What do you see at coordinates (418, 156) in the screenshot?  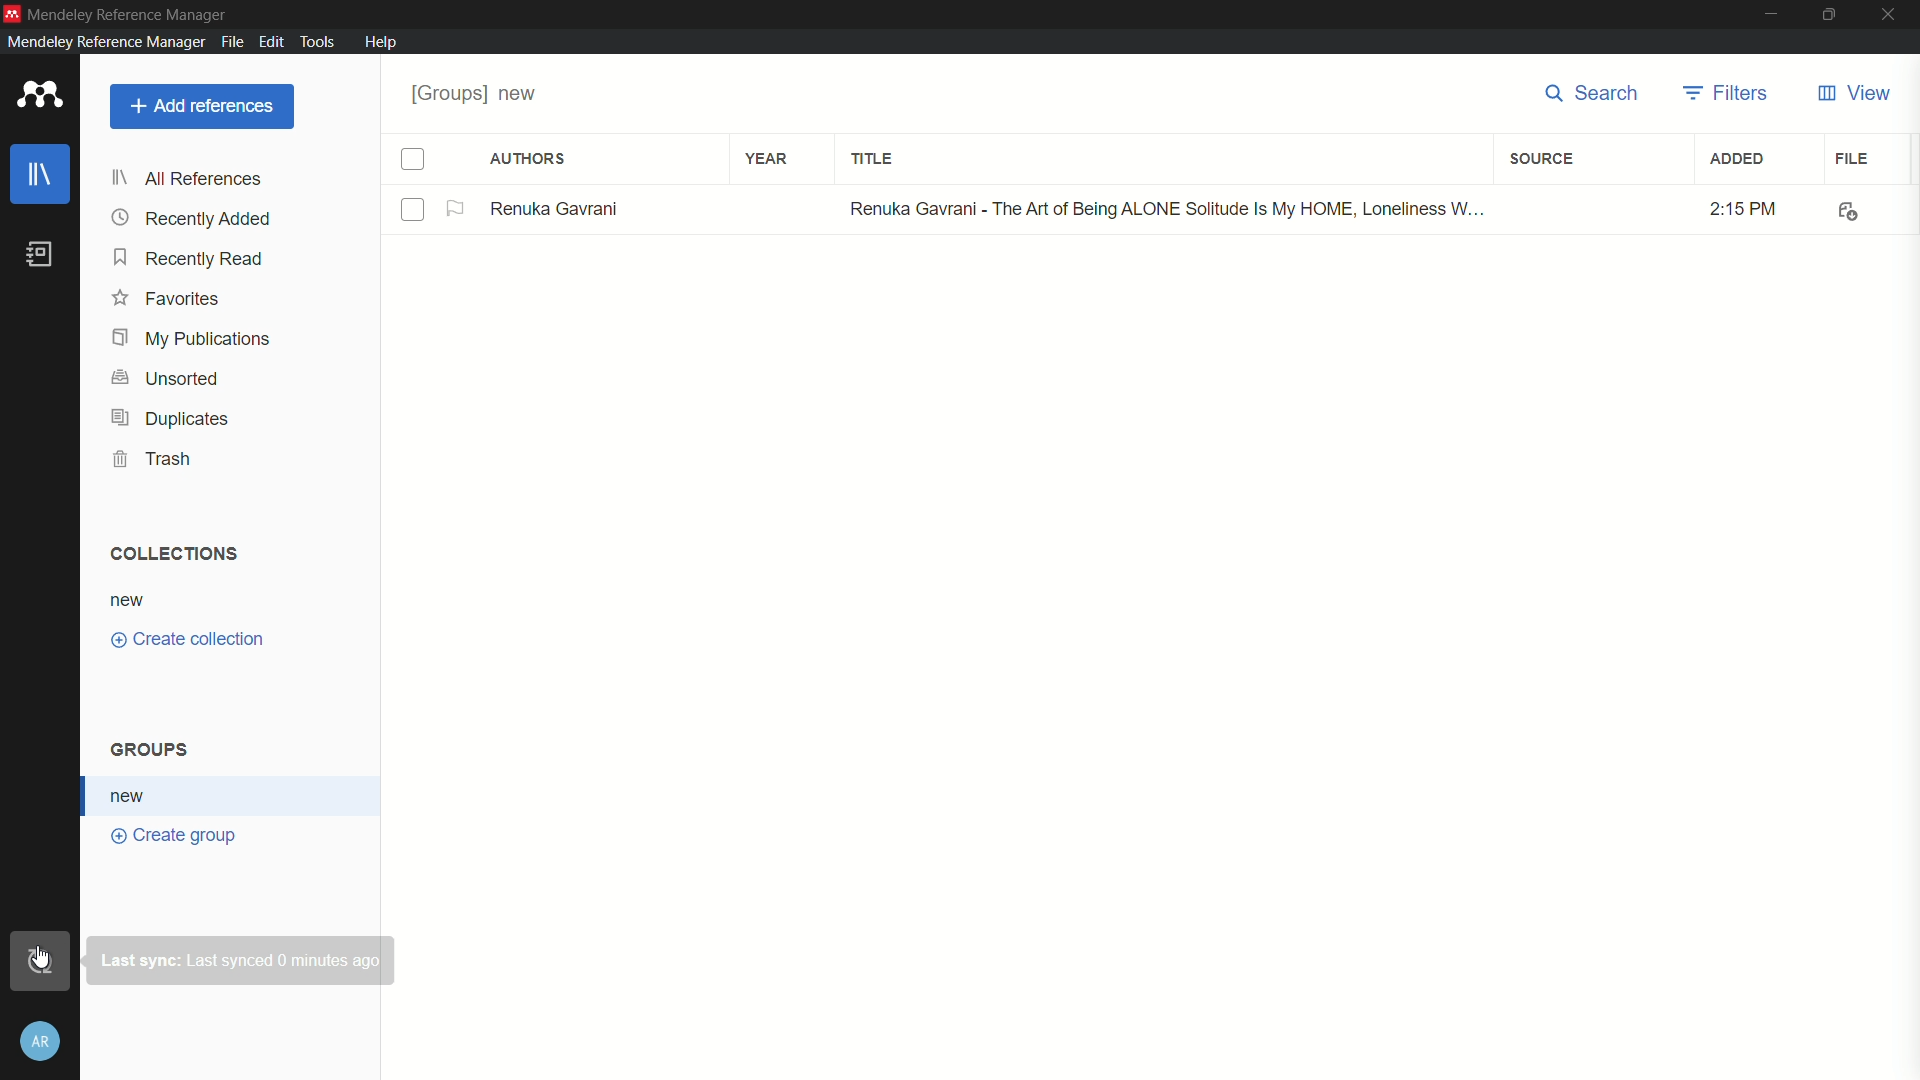 I see `check box` at bounding box center [418, 156].